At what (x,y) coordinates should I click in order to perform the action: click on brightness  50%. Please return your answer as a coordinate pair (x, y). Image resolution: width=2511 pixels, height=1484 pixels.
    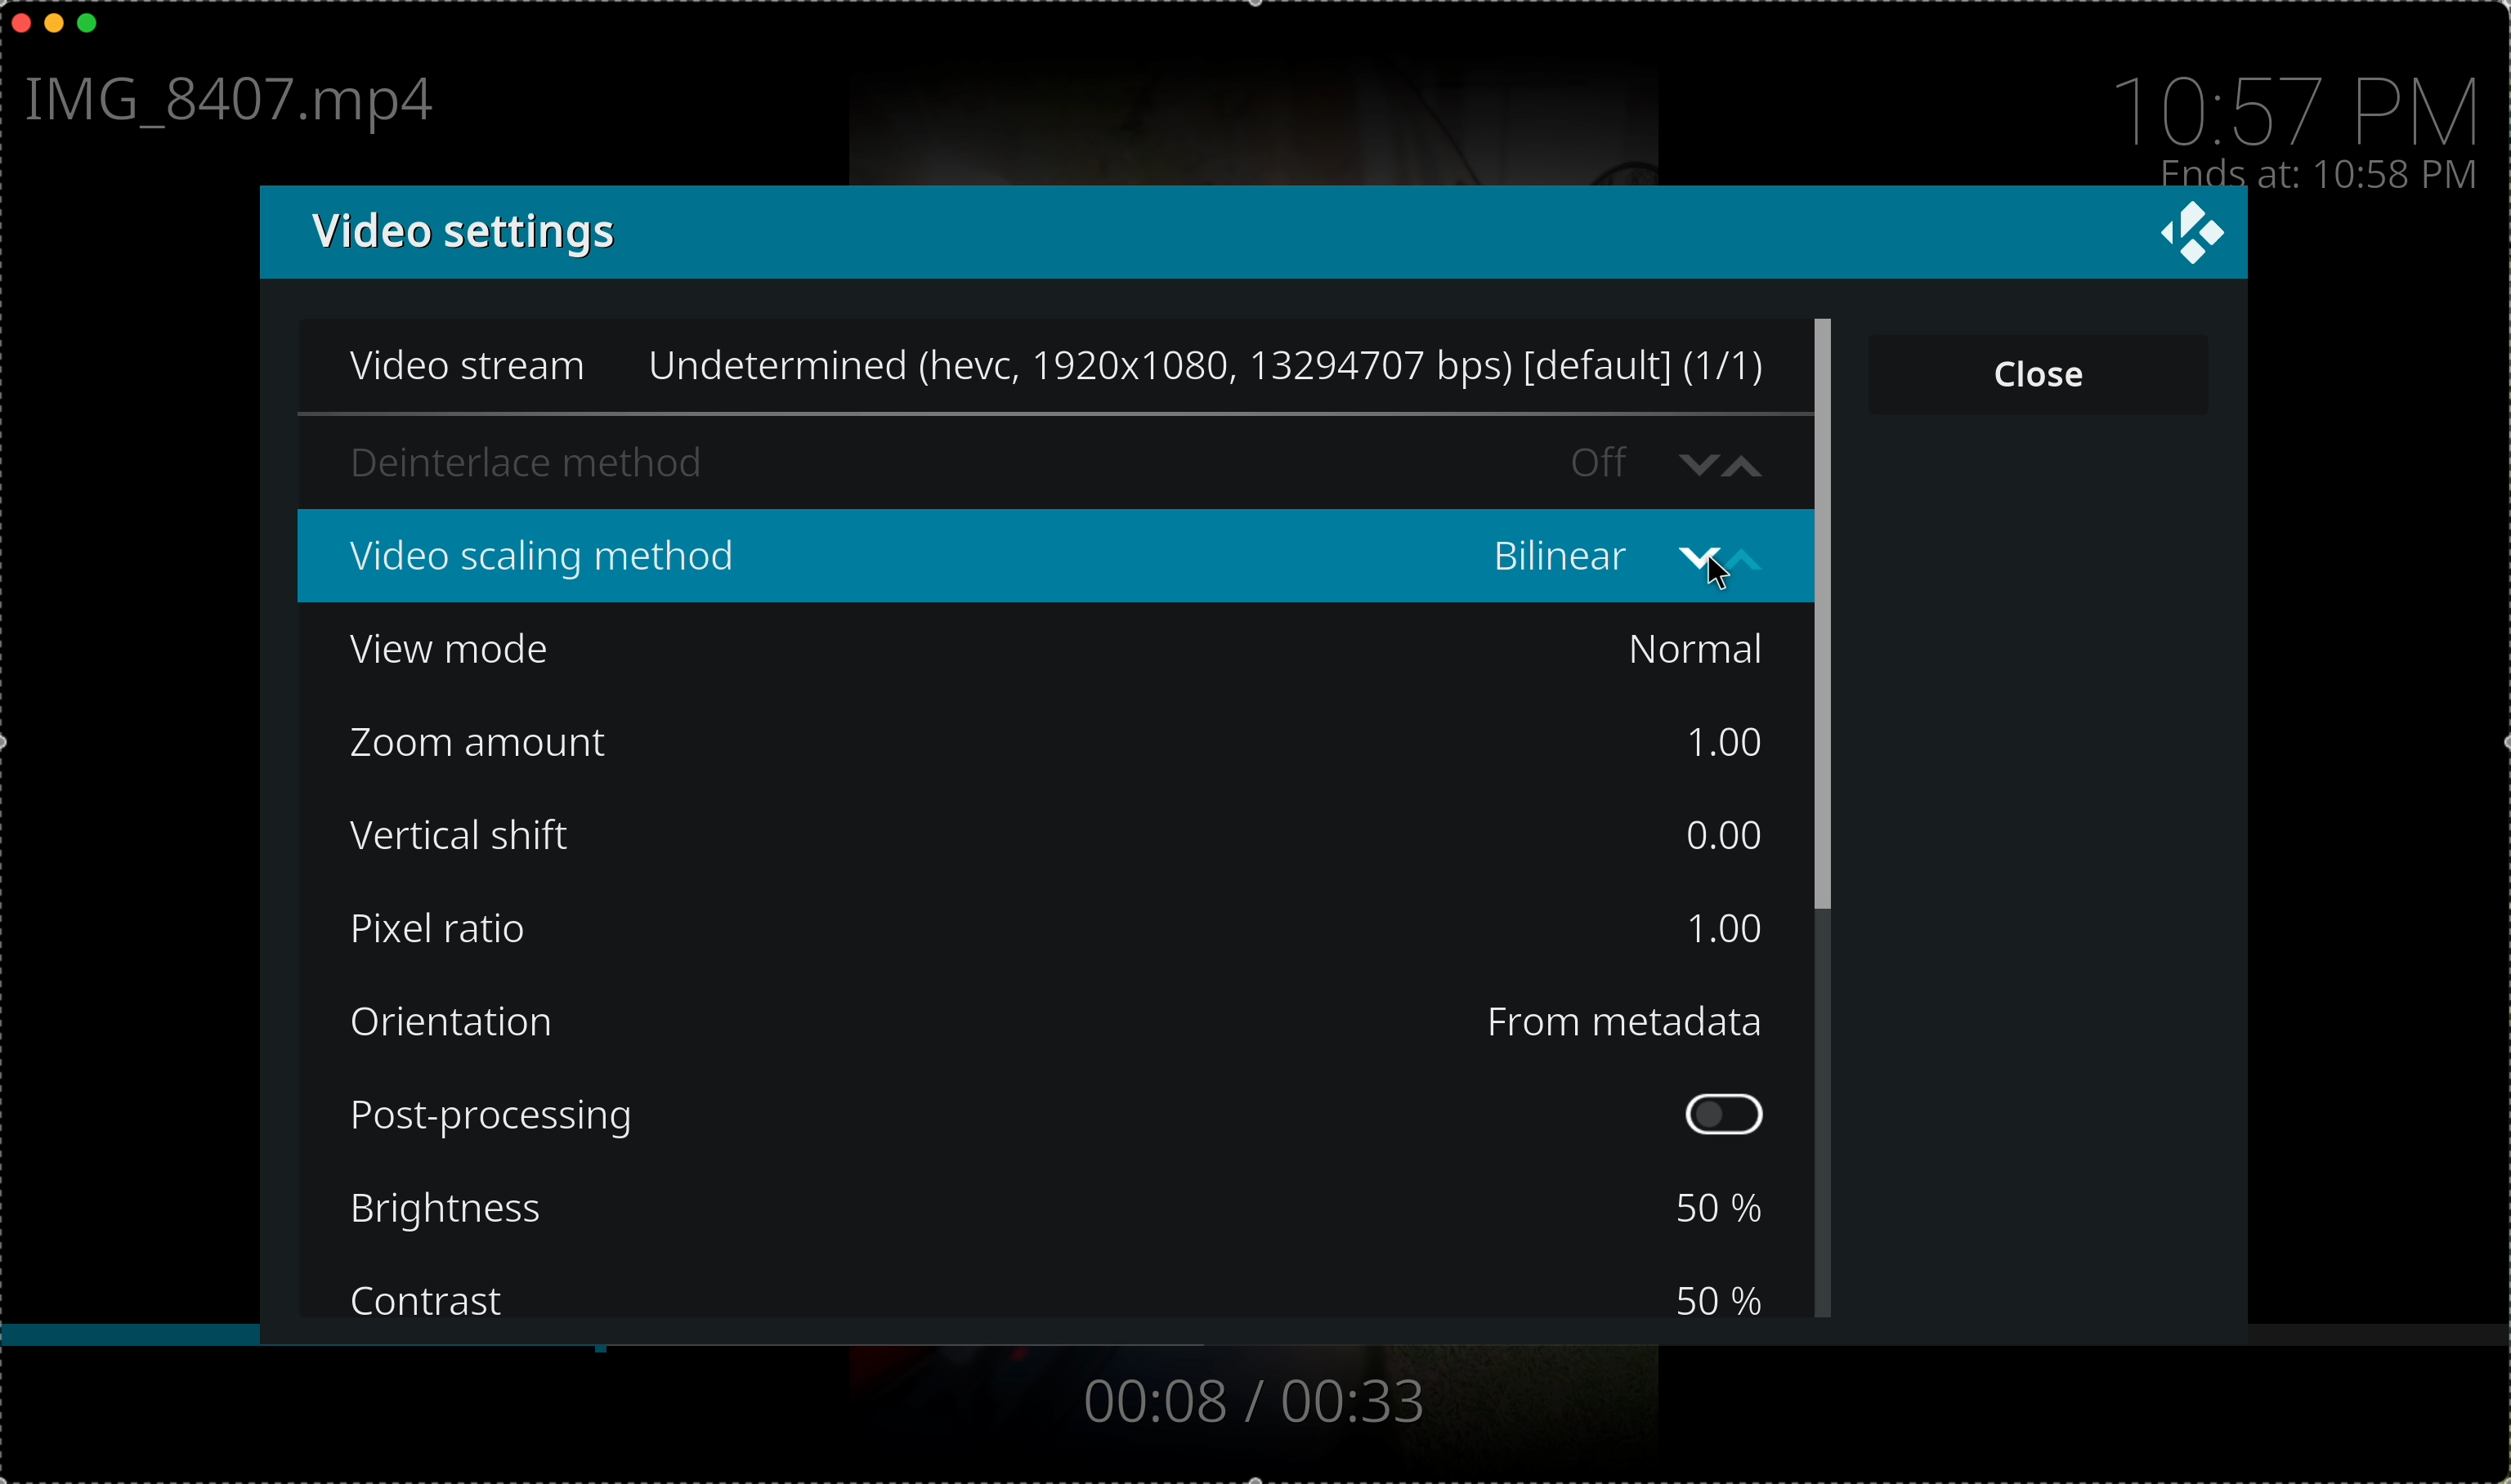
    Looking at the image, I should click on (1065, 1213).